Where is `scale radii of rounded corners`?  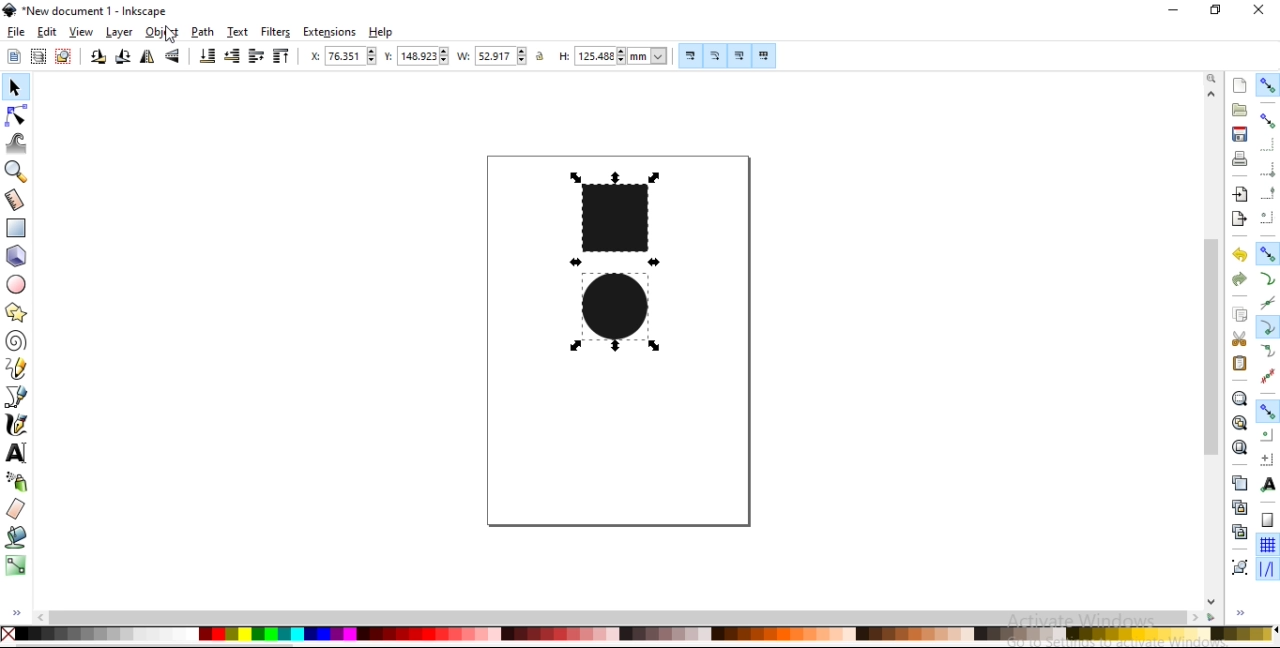 scale radii of rounded corners is located at coordinates (716, 57).